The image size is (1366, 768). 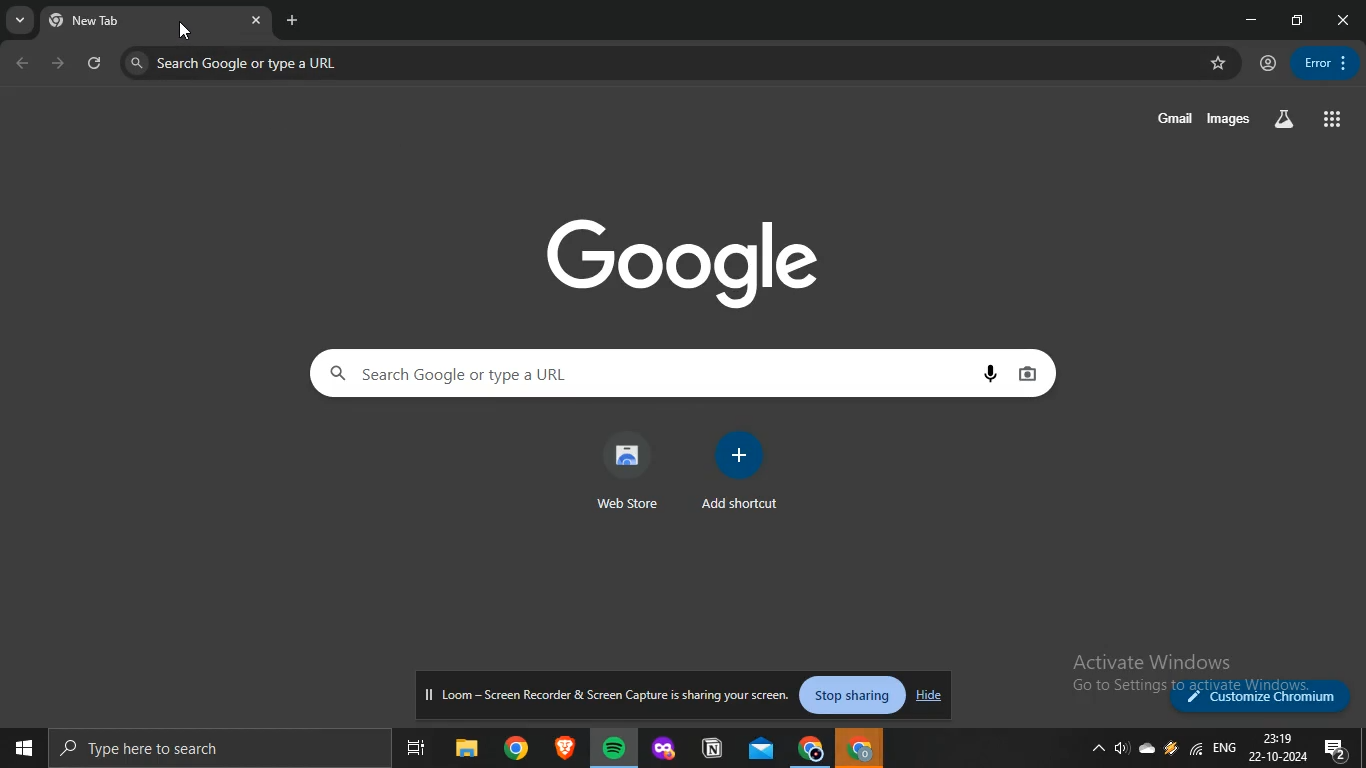 I want to click on minimize, so click(x=1255, y=20).